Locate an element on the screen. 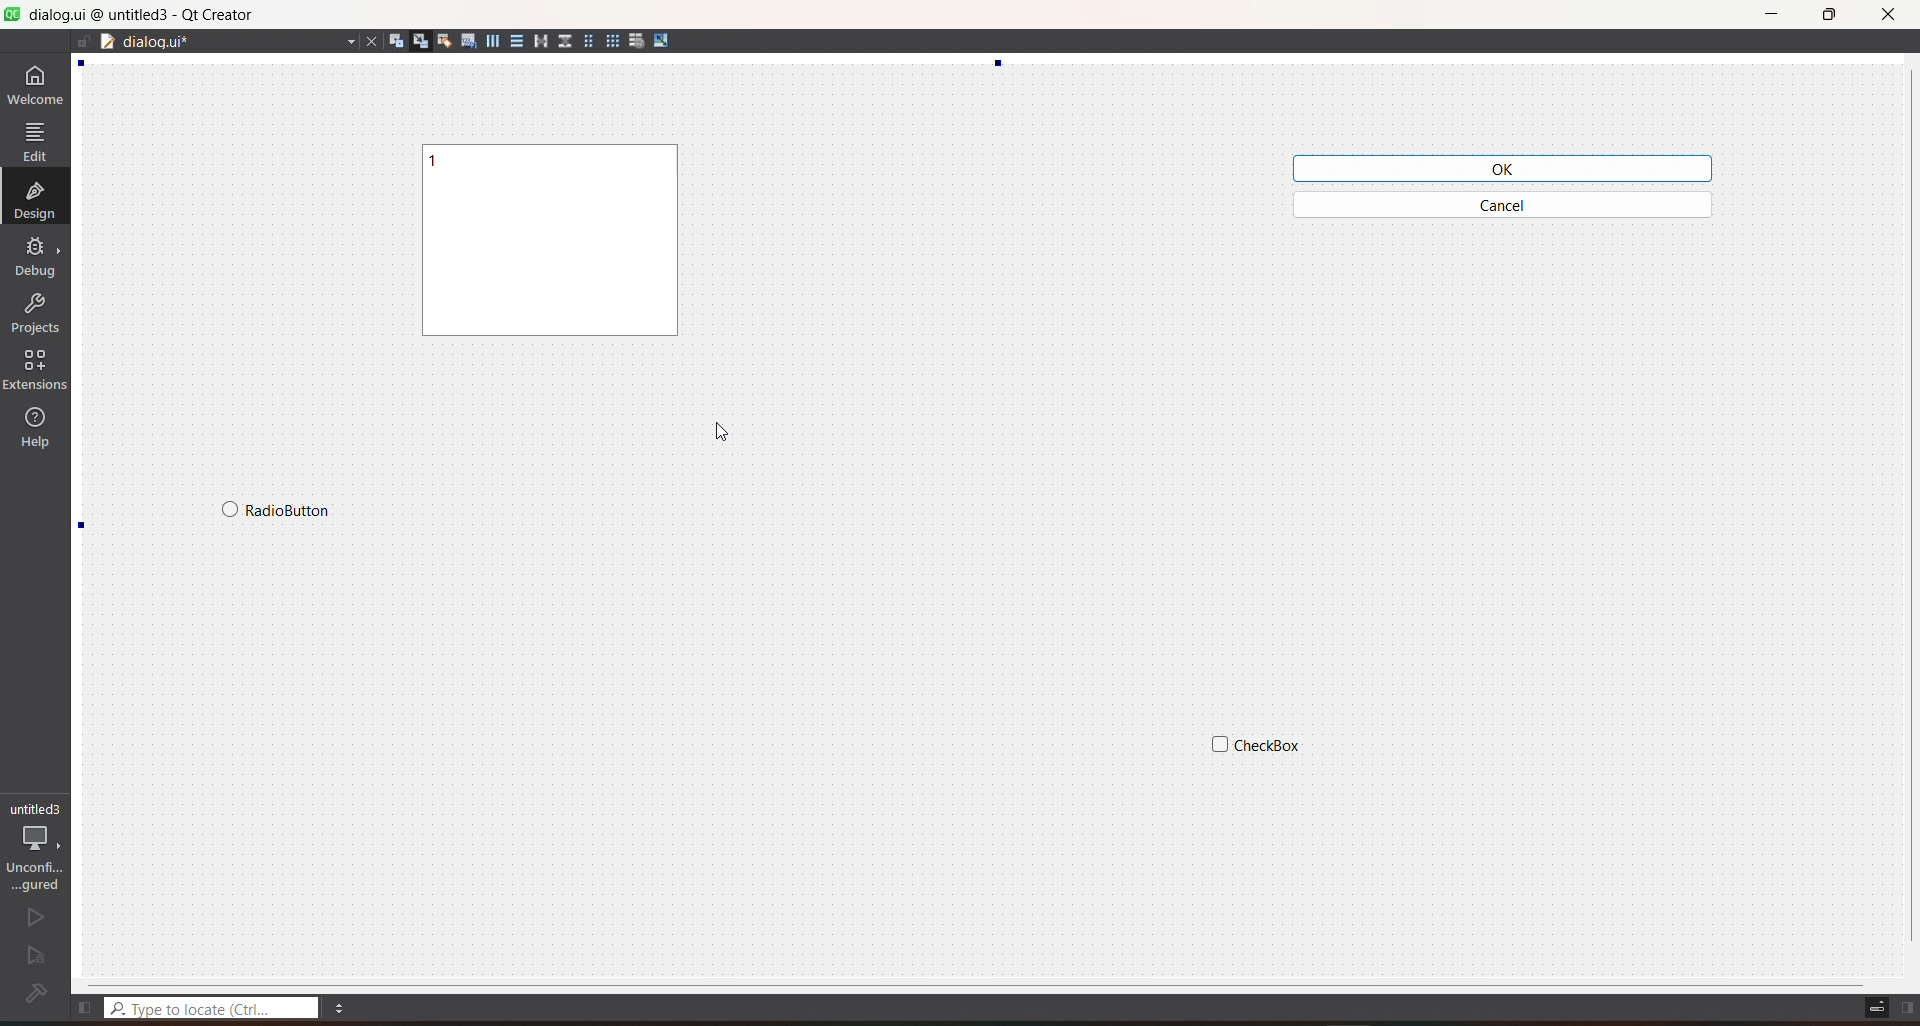  edit widgets is located at coordinates (395, 40).